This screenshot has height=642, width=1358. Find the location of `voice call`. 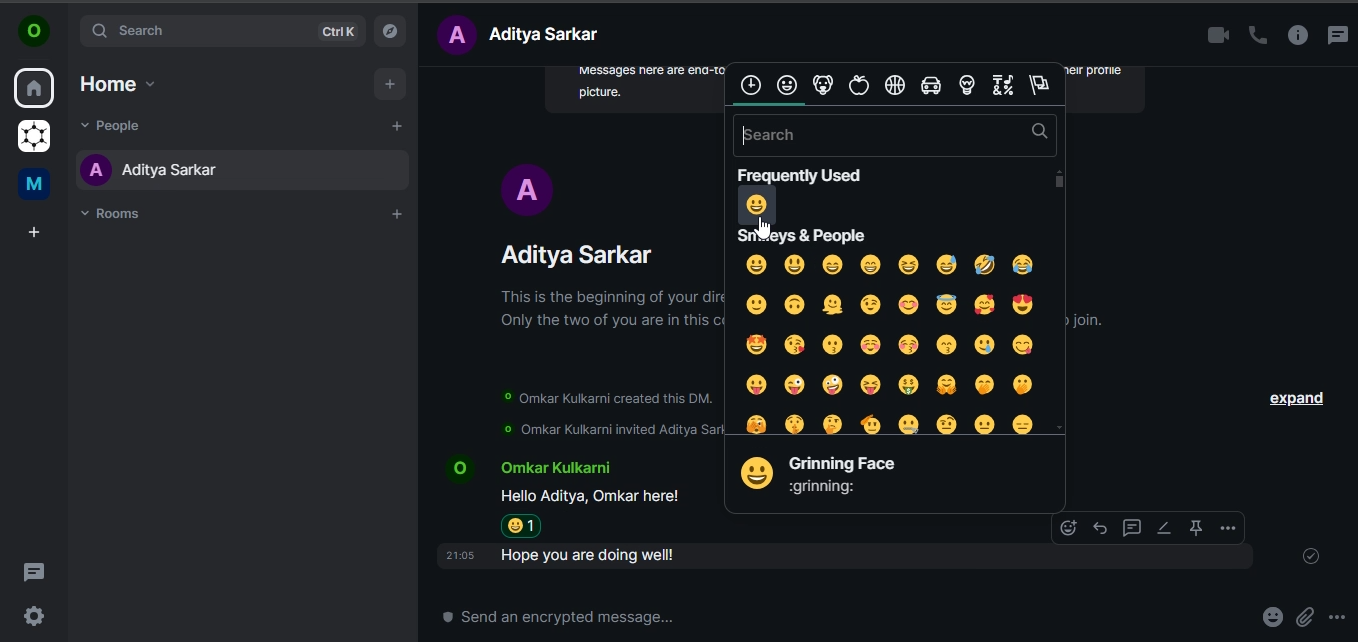

voice call is located at coordinates (1254, 36).